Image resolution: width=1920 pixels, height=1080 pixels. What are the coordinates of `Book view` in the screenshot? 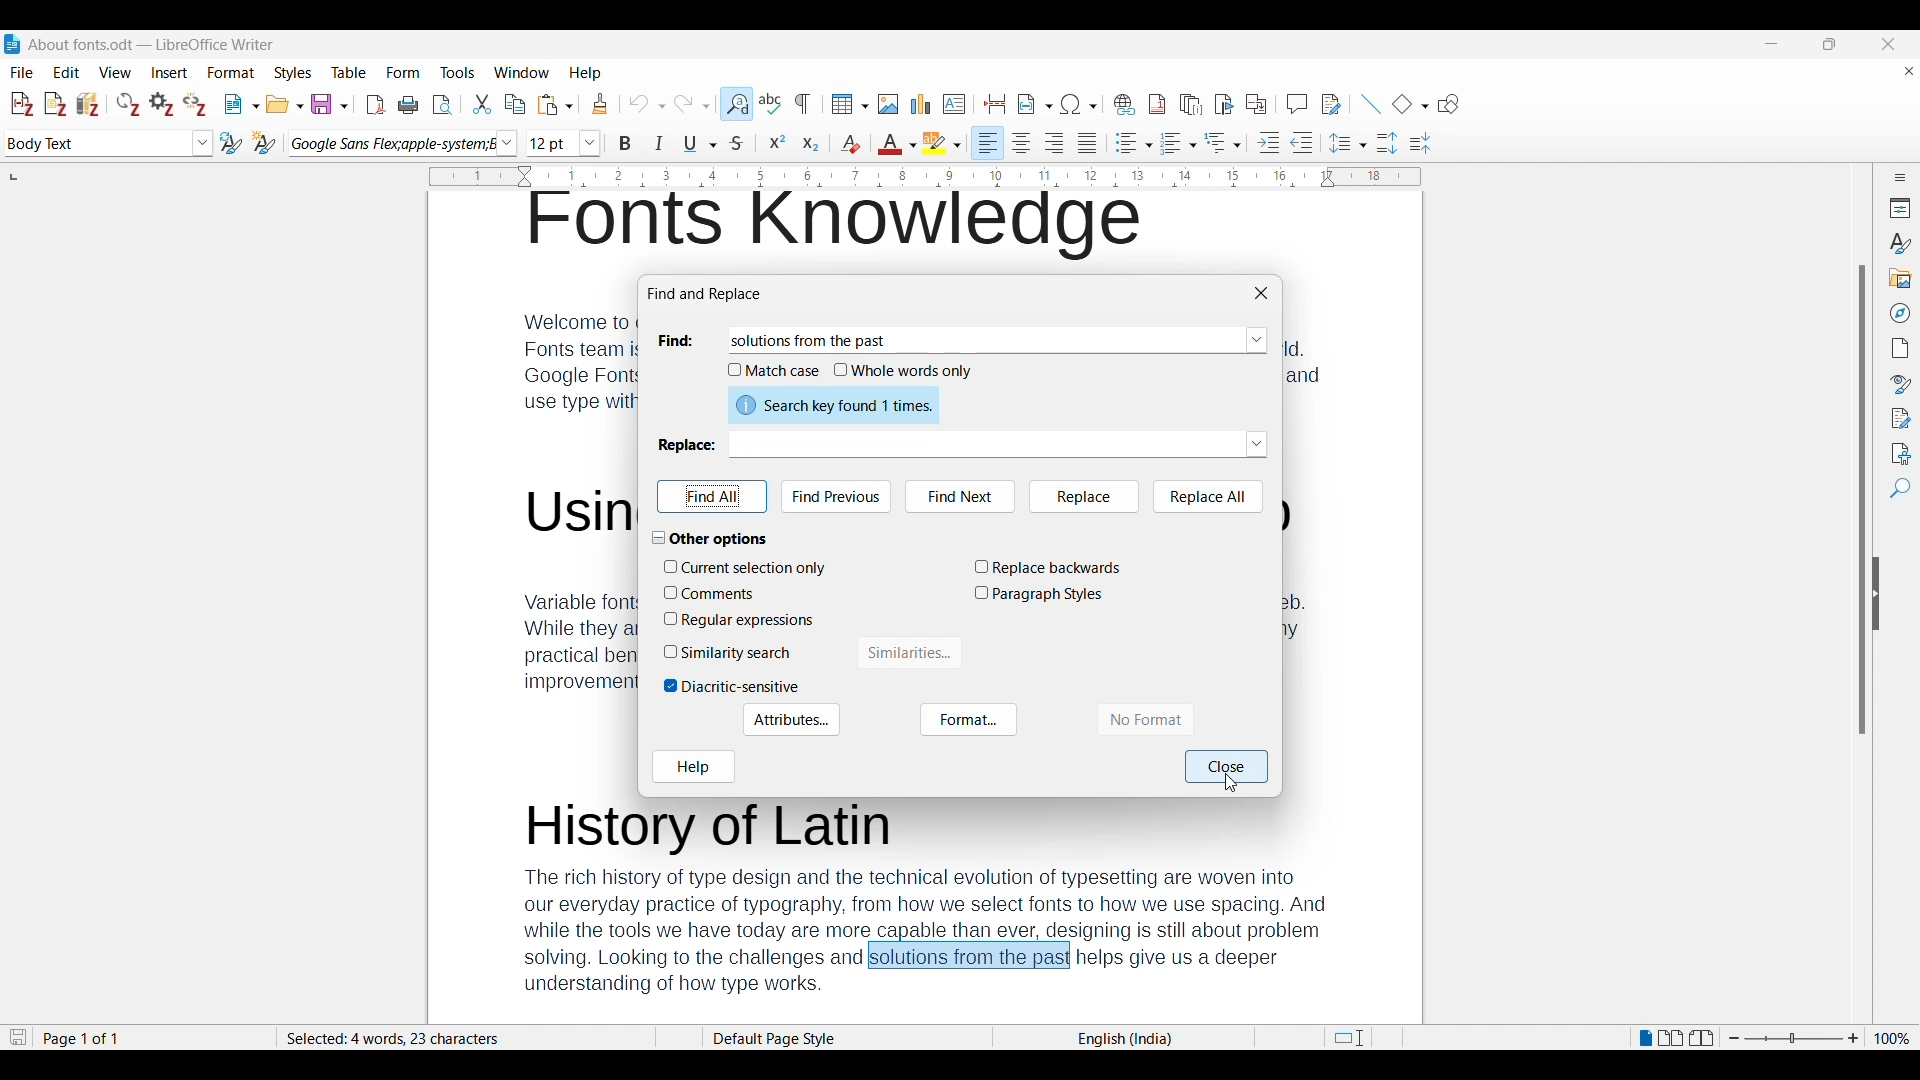 It's located at (1701, 1038).